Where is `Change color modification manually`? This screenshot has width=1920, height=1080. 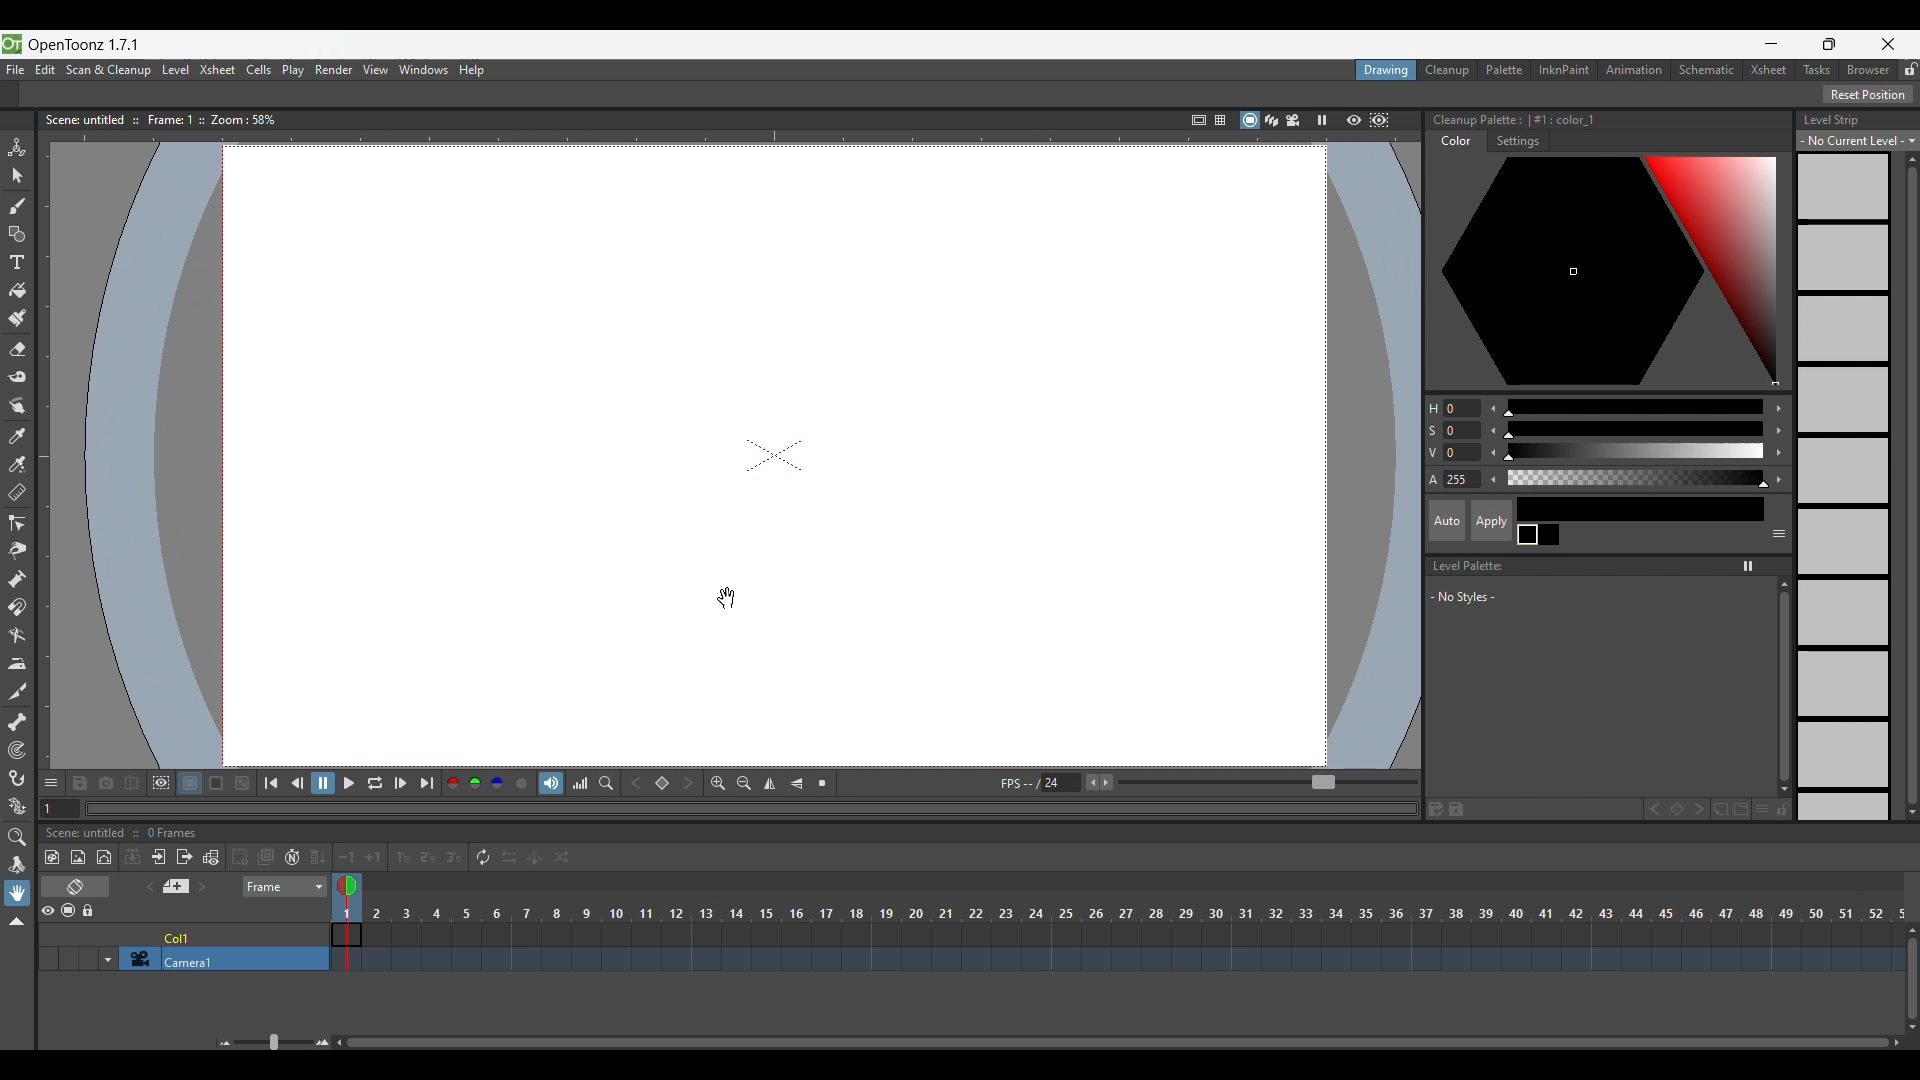 Change color modification manually is located at coordinates (1461, 443).